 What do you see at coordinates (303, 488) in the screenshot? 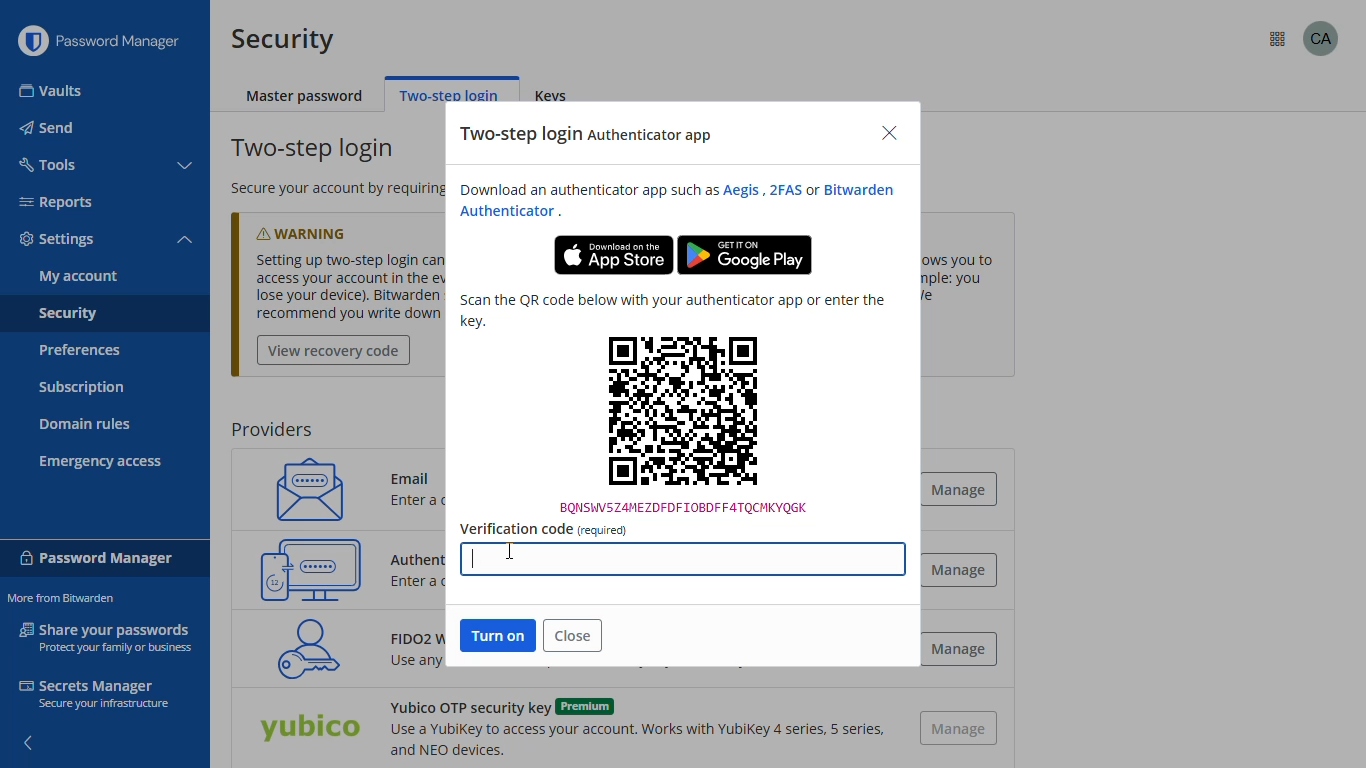
I see `email` at bounding box center [303, 488].